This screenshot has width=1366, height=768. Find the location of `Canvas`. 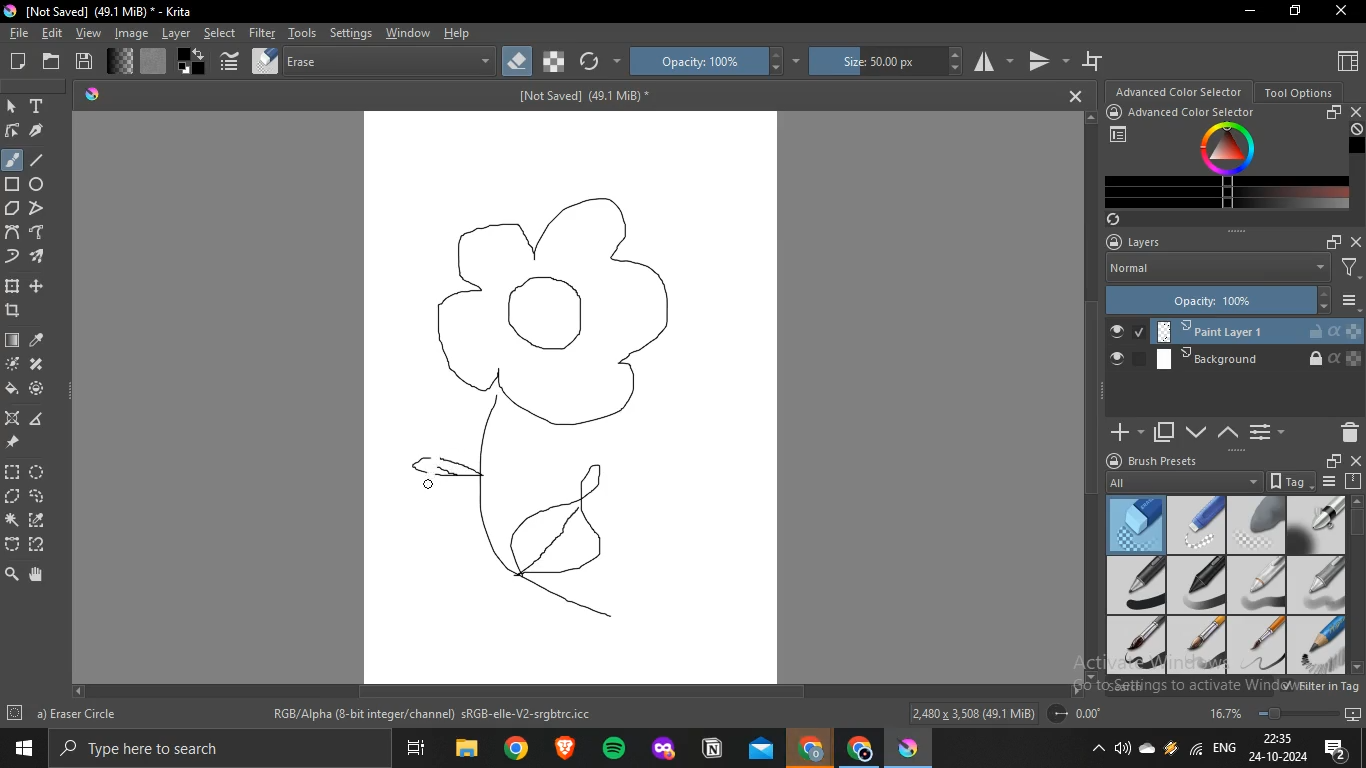

Canvas is located at coordinates (571, 396).